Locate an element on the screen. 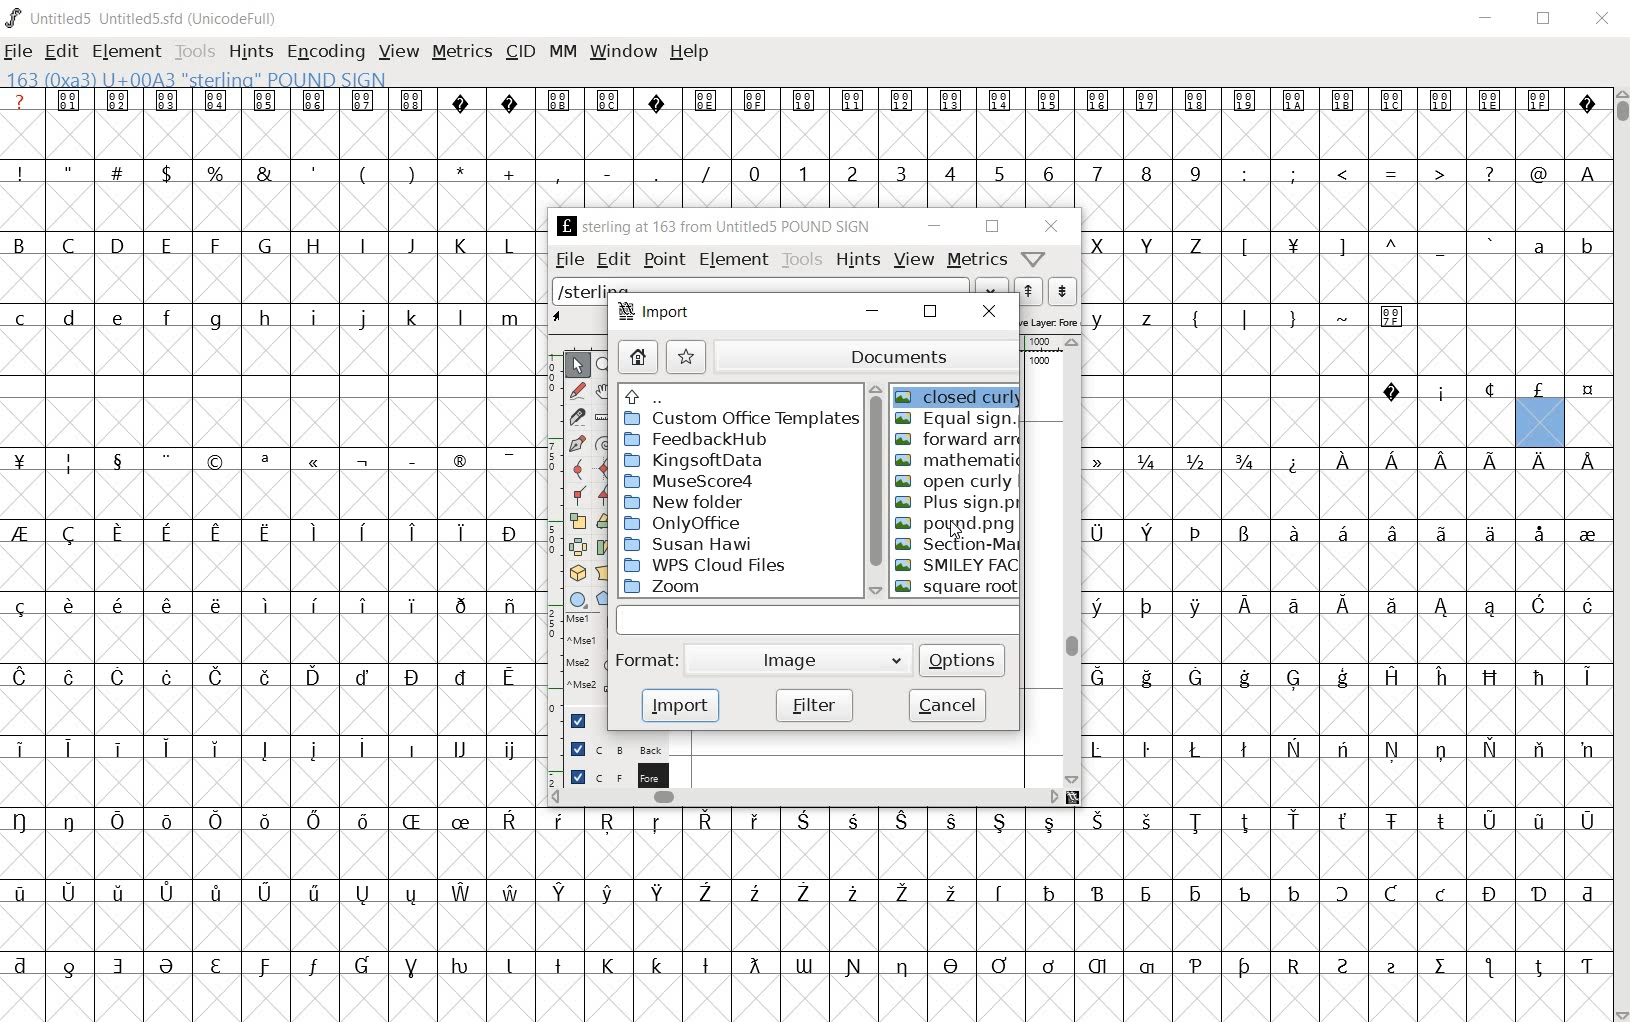 Image resolution: width=1630 pixels, height=1022 pixels. ; is located at coordinates (1293, 175).